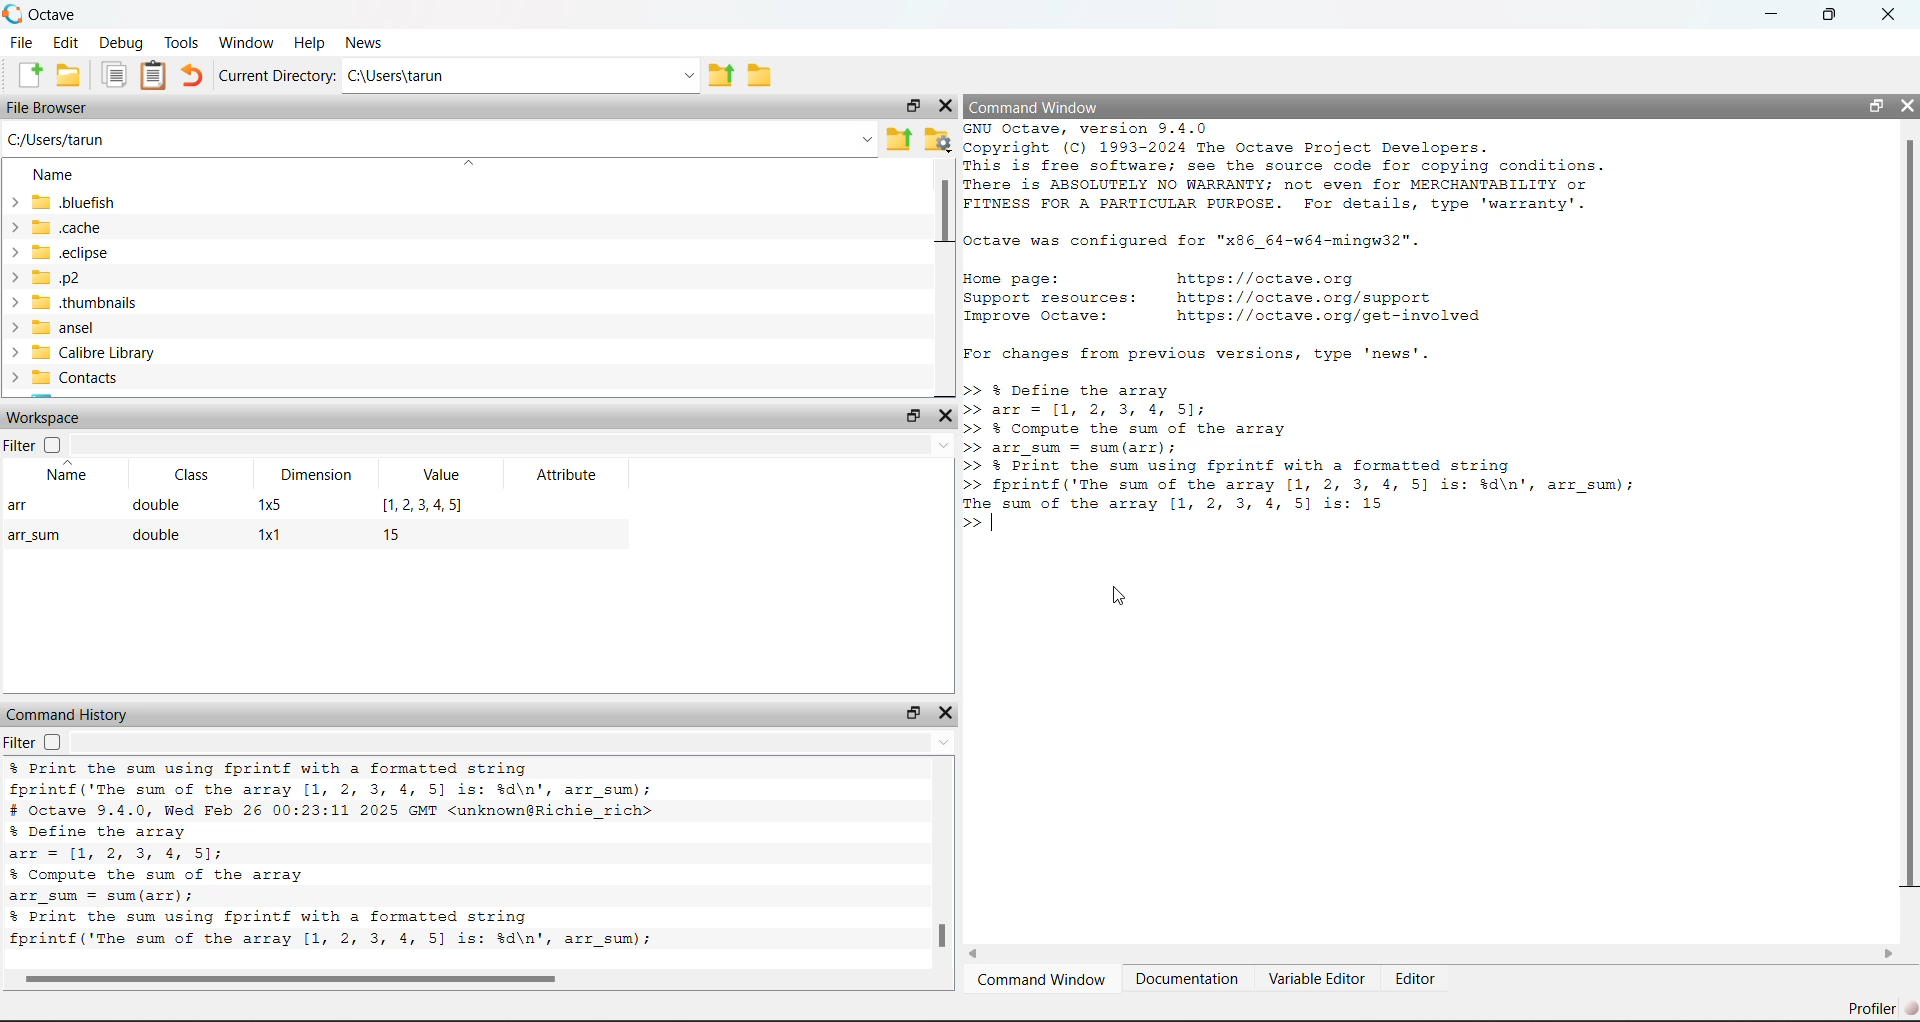 The height and width of the screenshot is (1022, 1920). Describe the element at coordinates (1905, 106) in the screenshot. I see `Close` at that location.